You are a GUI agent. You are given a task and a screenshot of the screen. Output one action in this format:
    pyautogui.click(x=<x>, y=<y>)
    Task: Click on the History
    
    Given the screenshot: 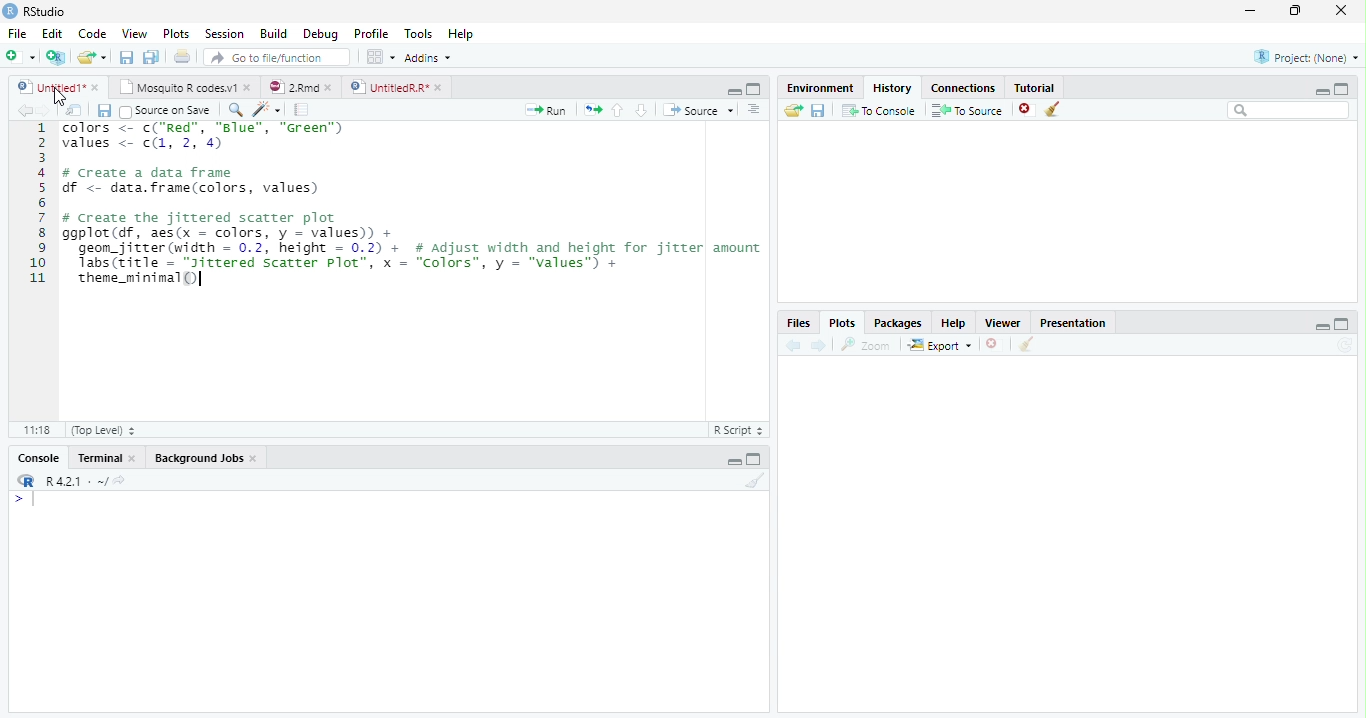 What is the action you would take?
    pyautogui.click(x=893, y=88)
    